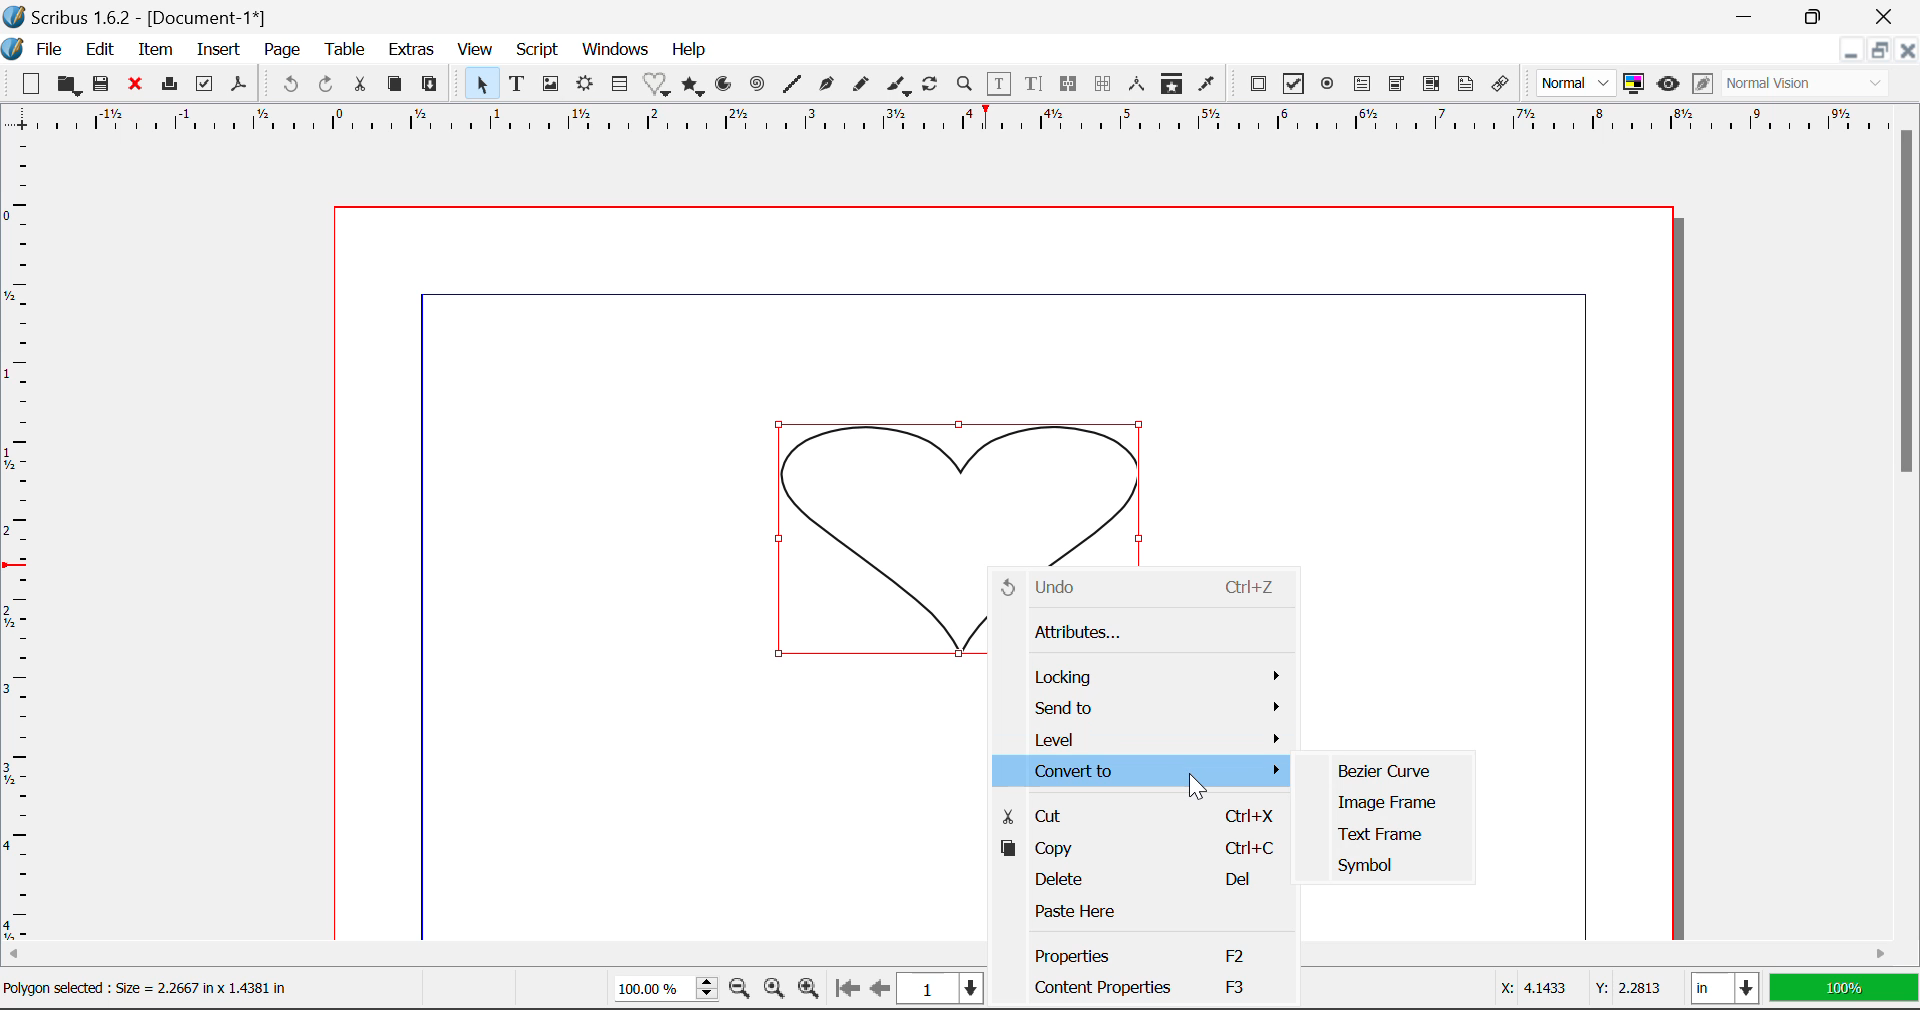 This screenshot has height=1010, width=1920. I want to click on Level, so click(1146, 738).